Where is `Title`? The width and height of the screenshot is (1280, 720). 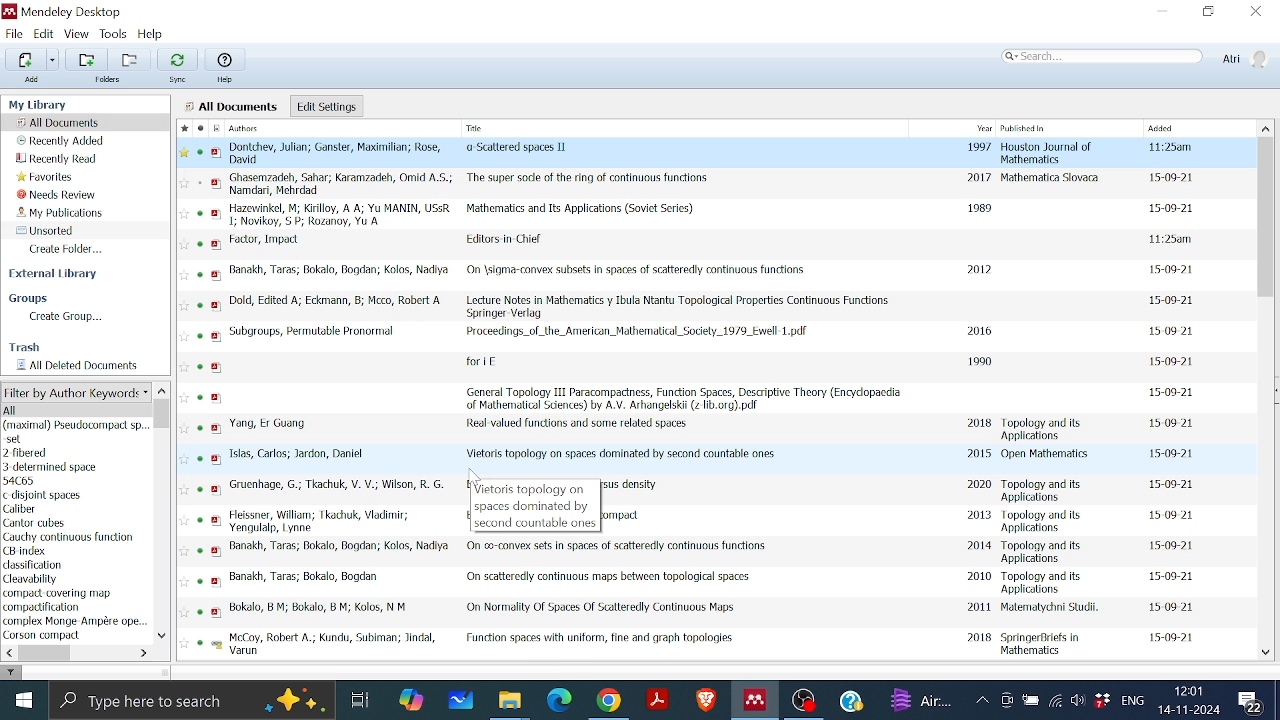 Title is located at coordinates (598, 180).